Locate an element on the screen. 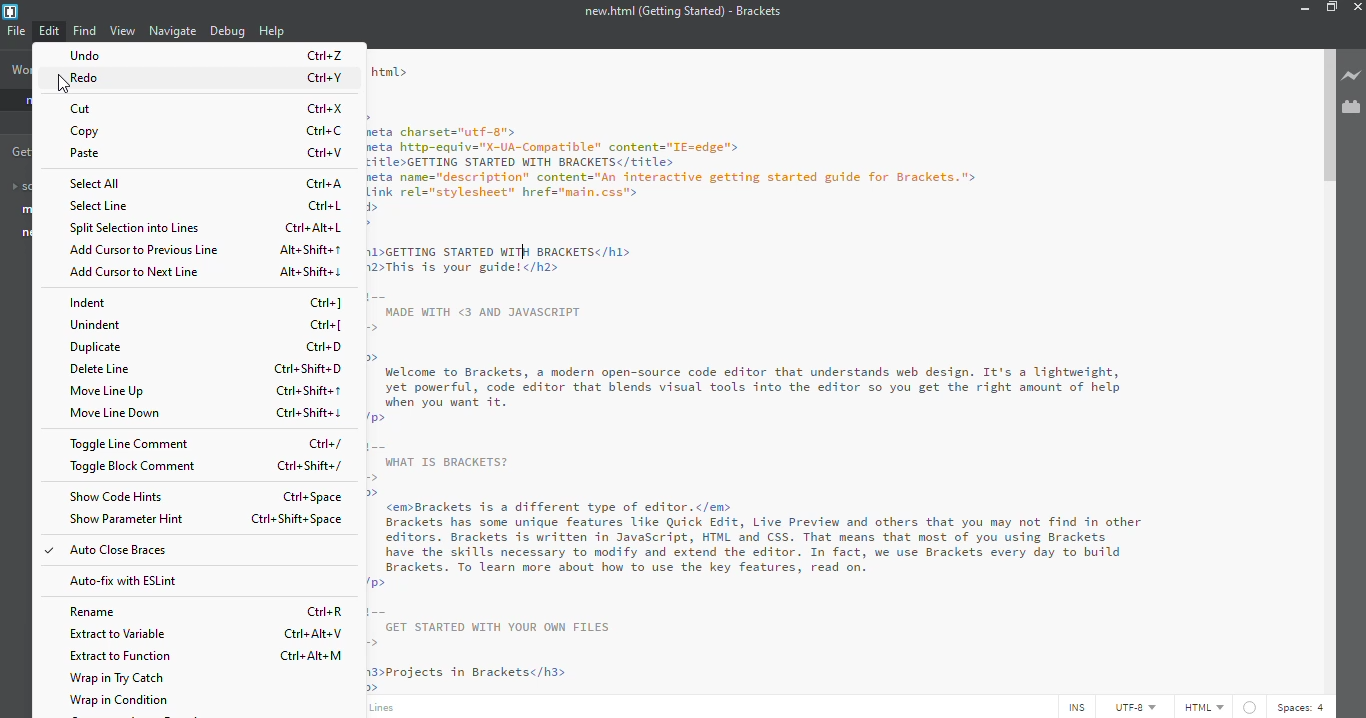 This screenshot has width=1366, height=718. spaces is located at coordinates (1303, 707).